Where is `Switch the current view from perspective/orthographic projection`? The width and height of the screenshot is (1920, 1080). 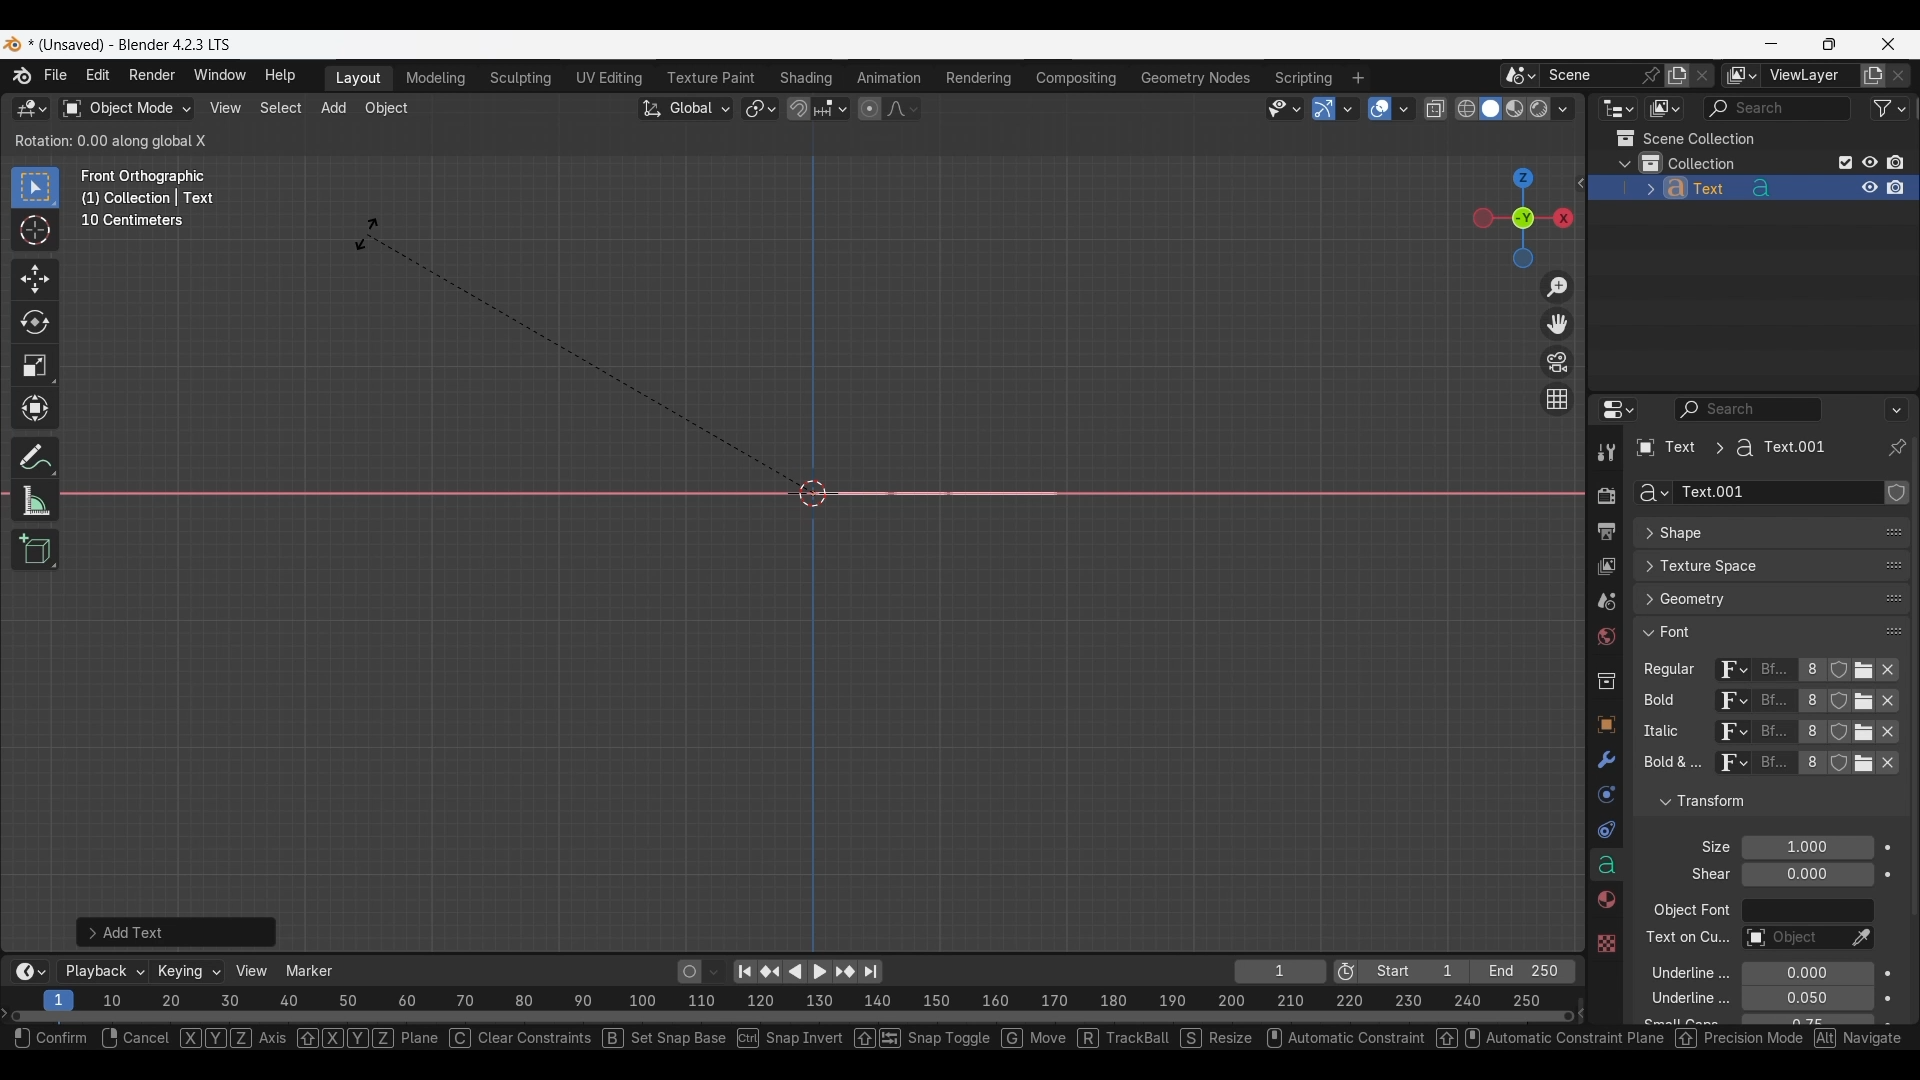 Switch the current view from perspective/orthographic projection is located at coordinates (1556, 398).